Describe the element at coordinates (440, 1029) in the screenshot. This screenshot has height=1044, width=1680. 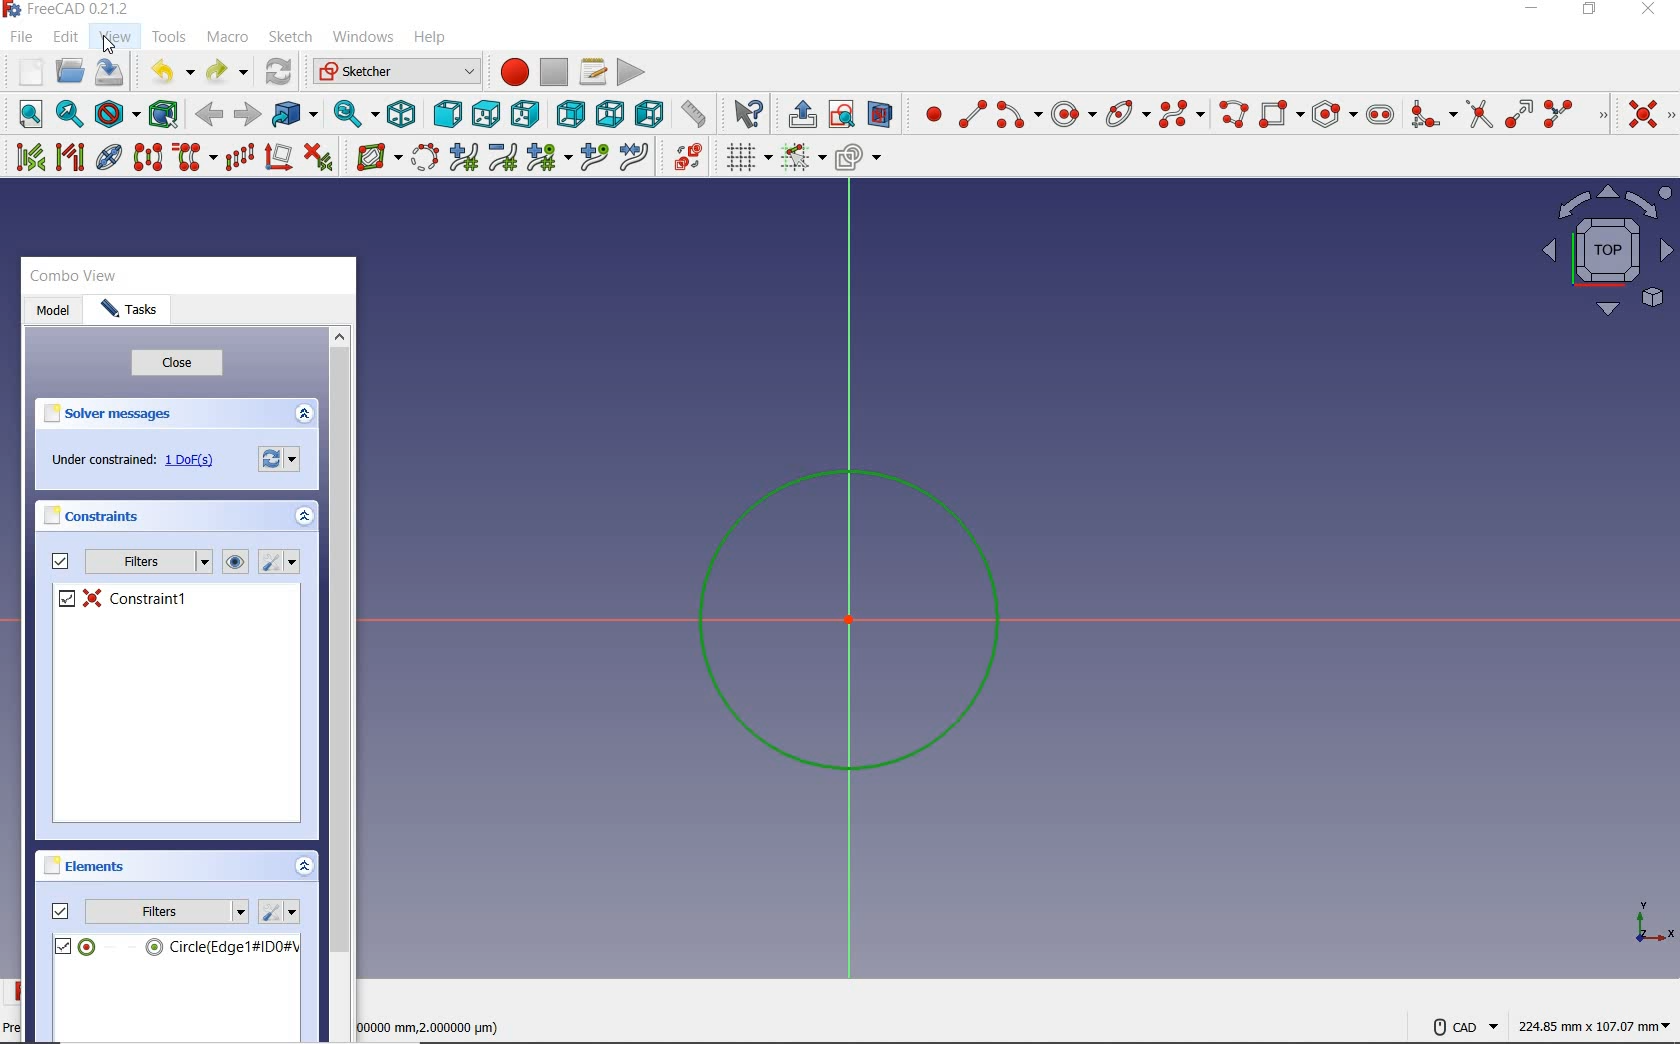
I see `measuremts` at that location.